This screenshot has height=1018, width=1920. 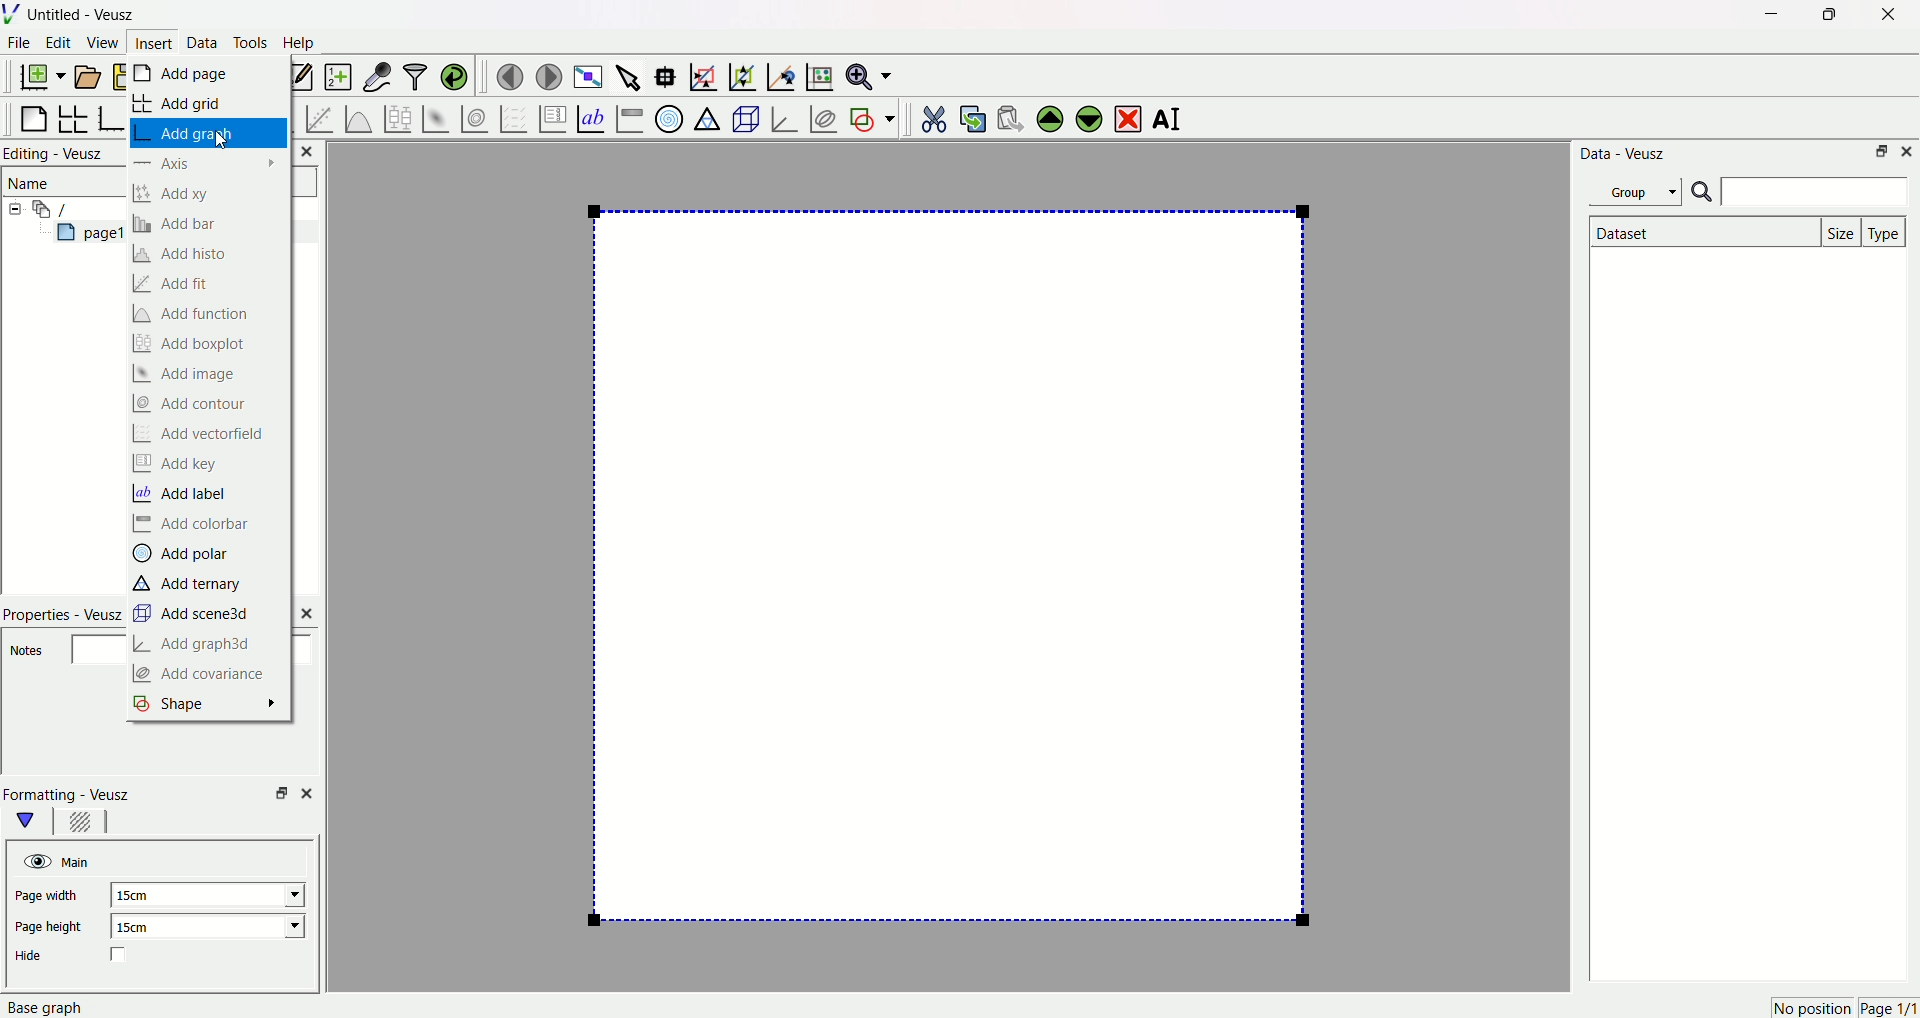 What do you see at coordinates (121, 956) in the screenshot?
I see `checkbox` at bounding box center [121, 956].